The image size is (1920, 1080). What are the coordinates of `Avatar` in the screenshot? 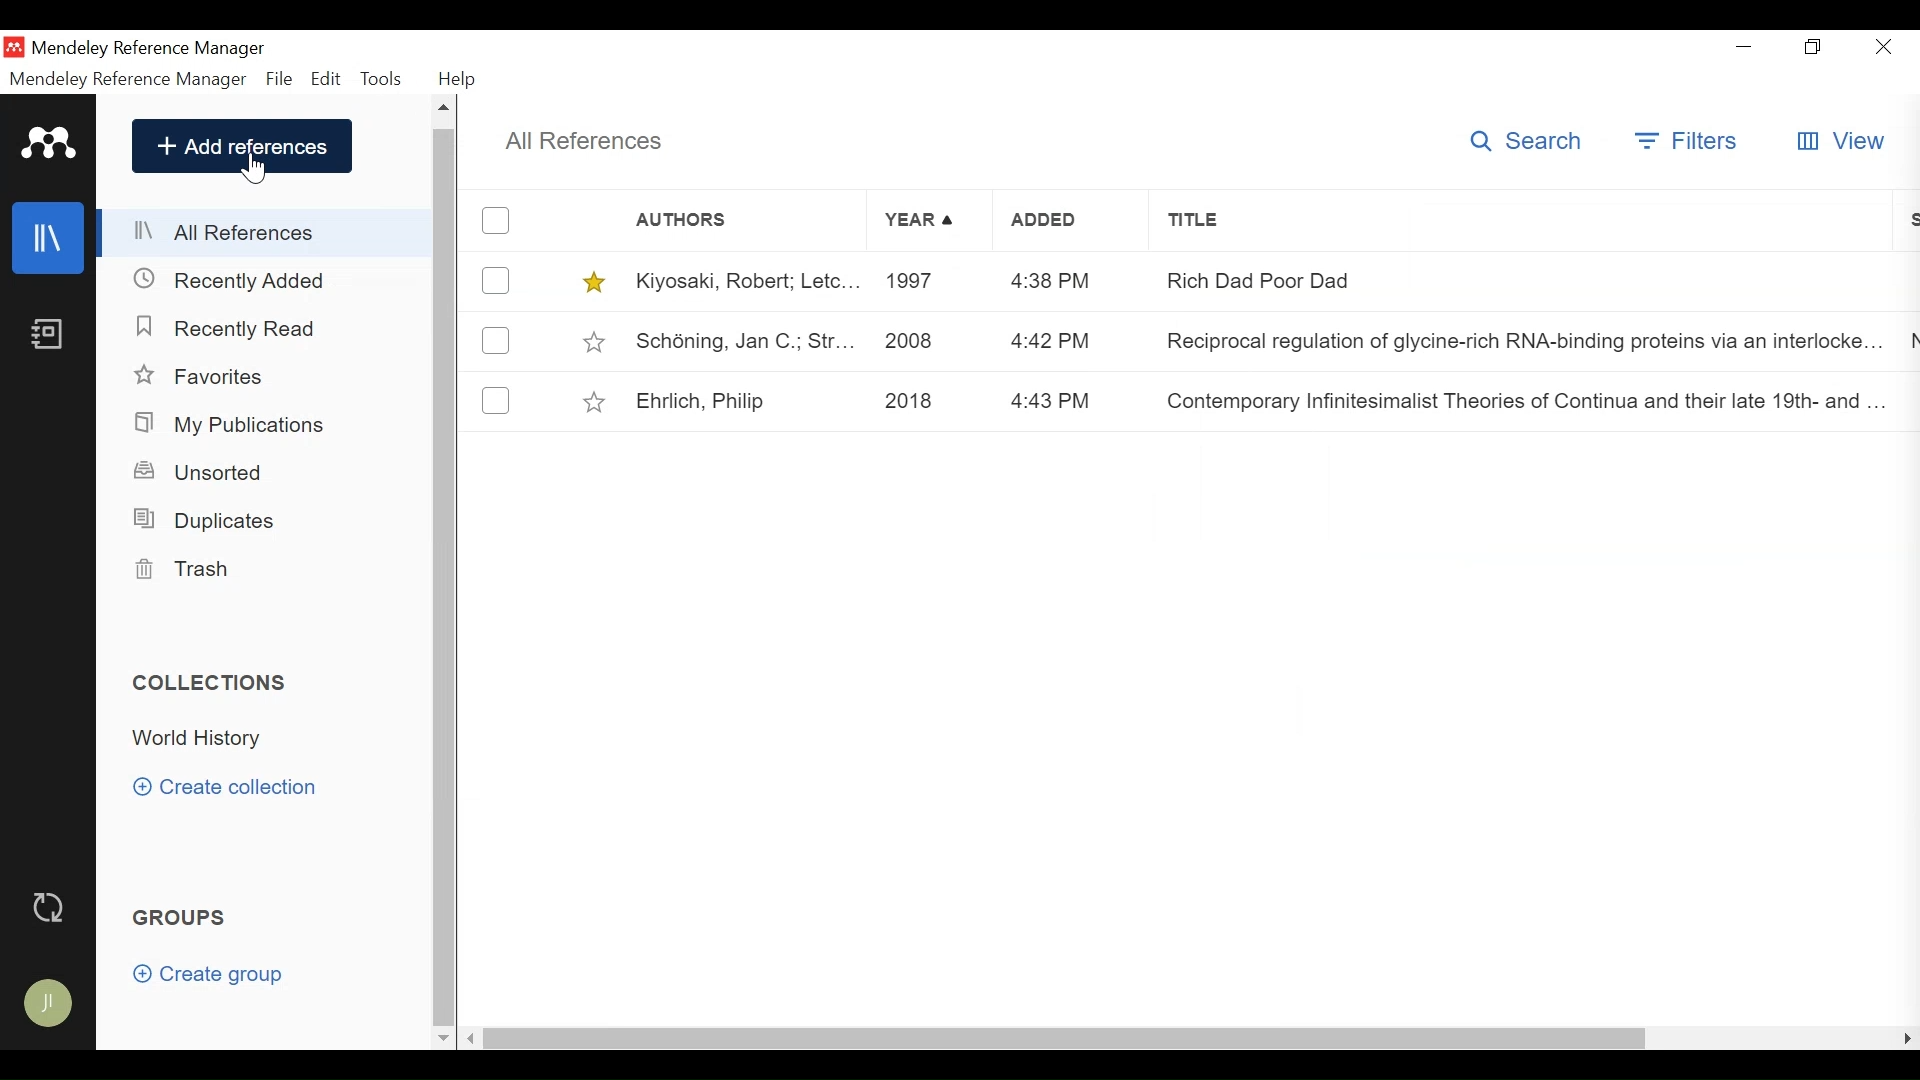 It's located at (50, 1005).